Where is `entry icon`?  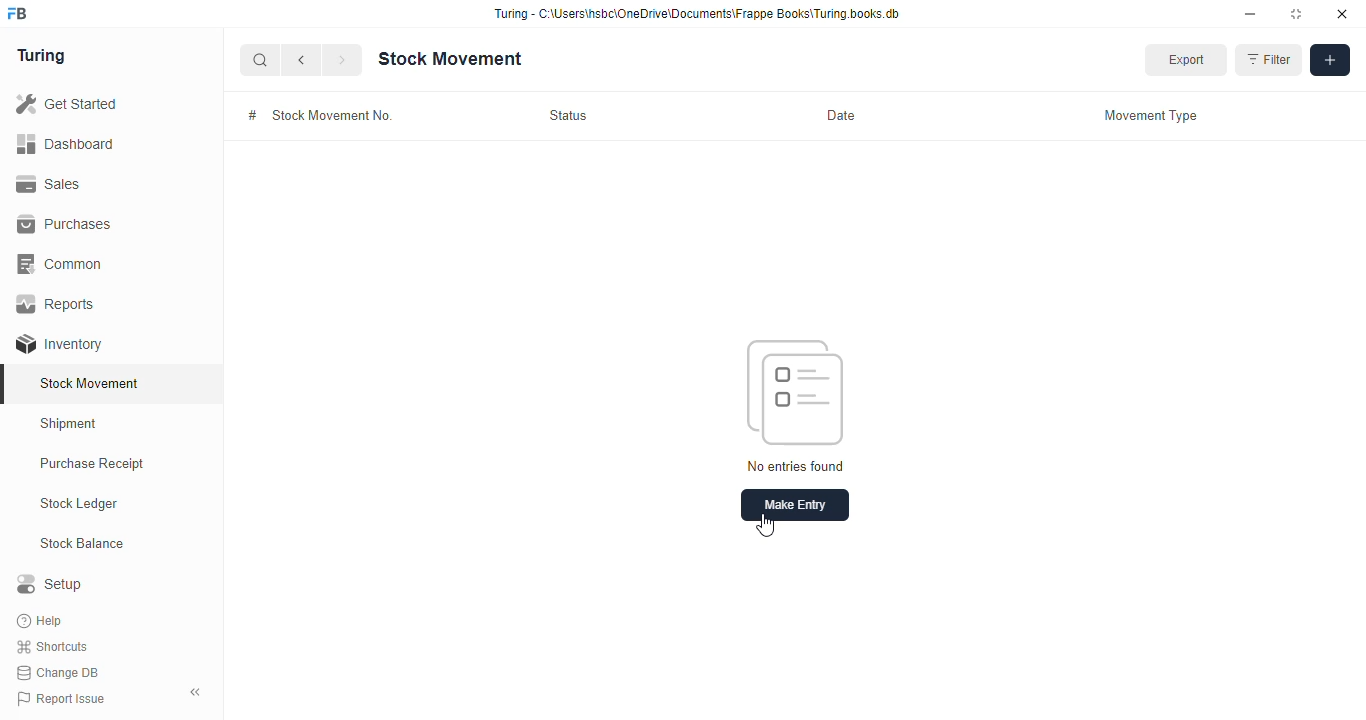
entry icon is located at coordinates (795, 393).